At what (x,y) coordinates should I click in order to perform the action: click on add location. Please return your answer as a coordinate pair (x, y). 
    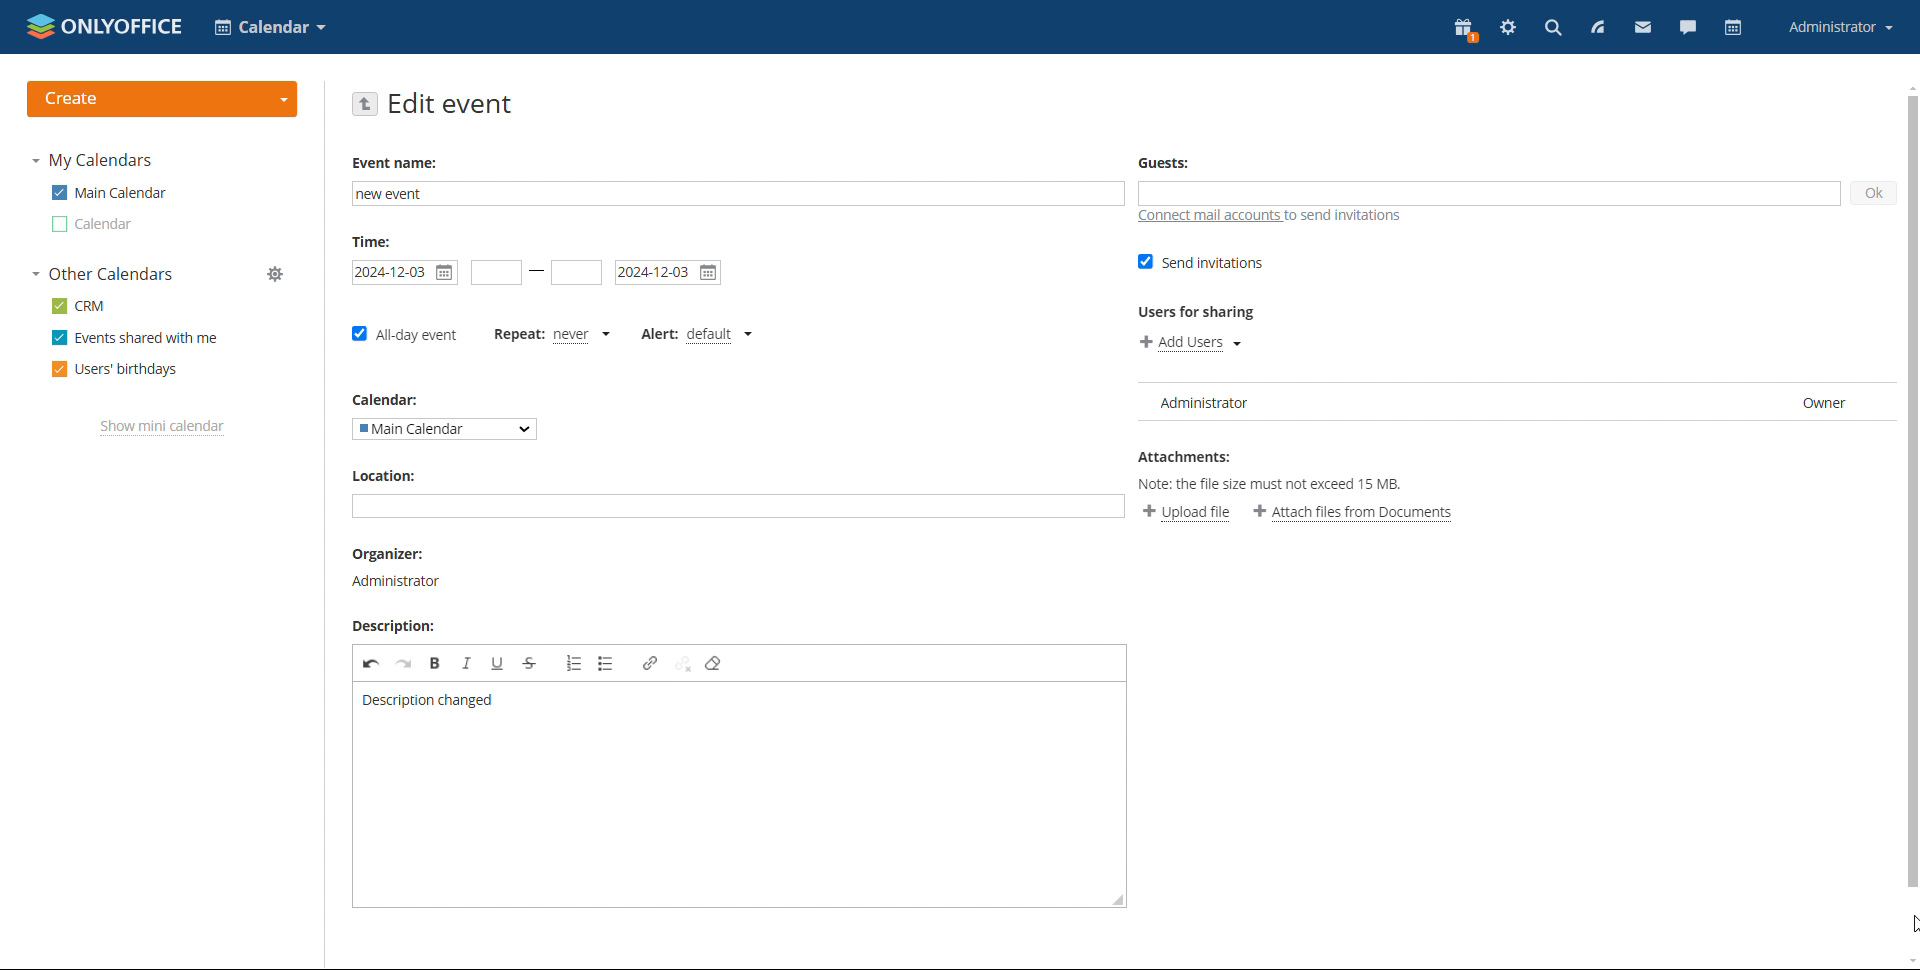
    Looking at the image, I should click on (738, 507).